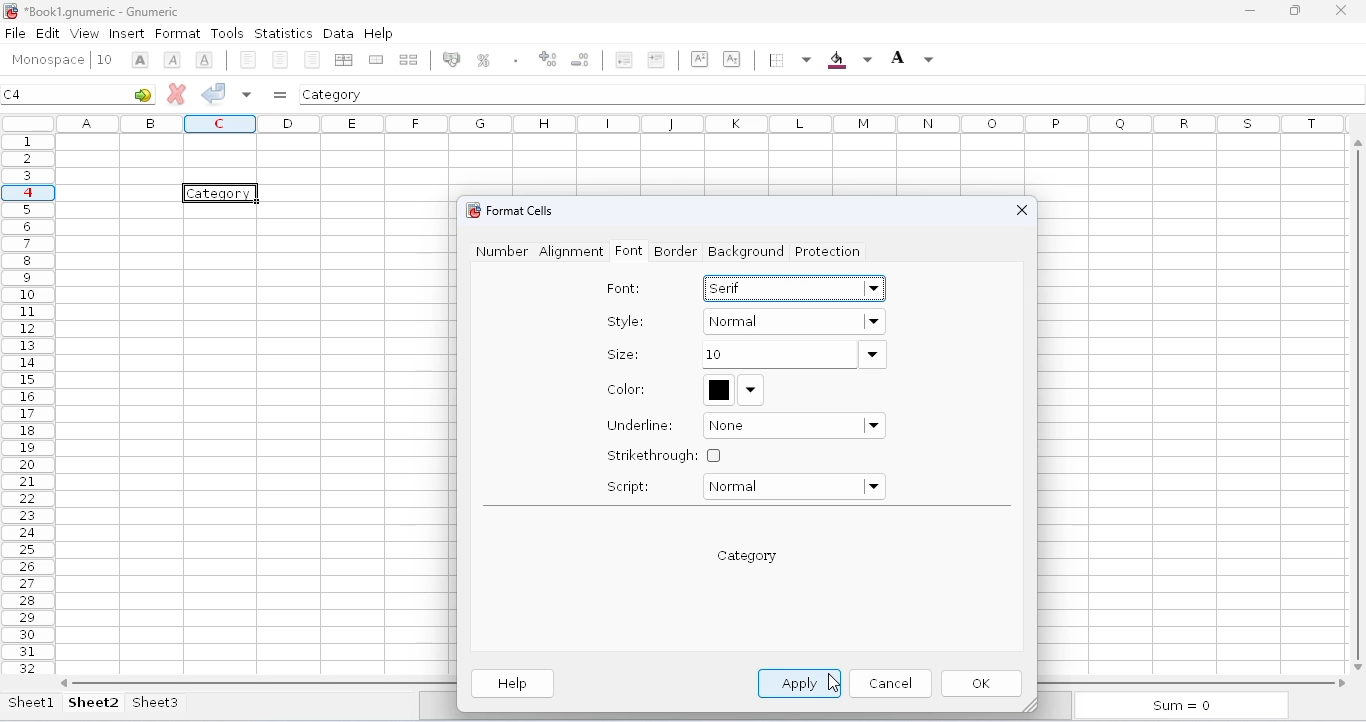  I want to click on subscript, so click(731, 58).